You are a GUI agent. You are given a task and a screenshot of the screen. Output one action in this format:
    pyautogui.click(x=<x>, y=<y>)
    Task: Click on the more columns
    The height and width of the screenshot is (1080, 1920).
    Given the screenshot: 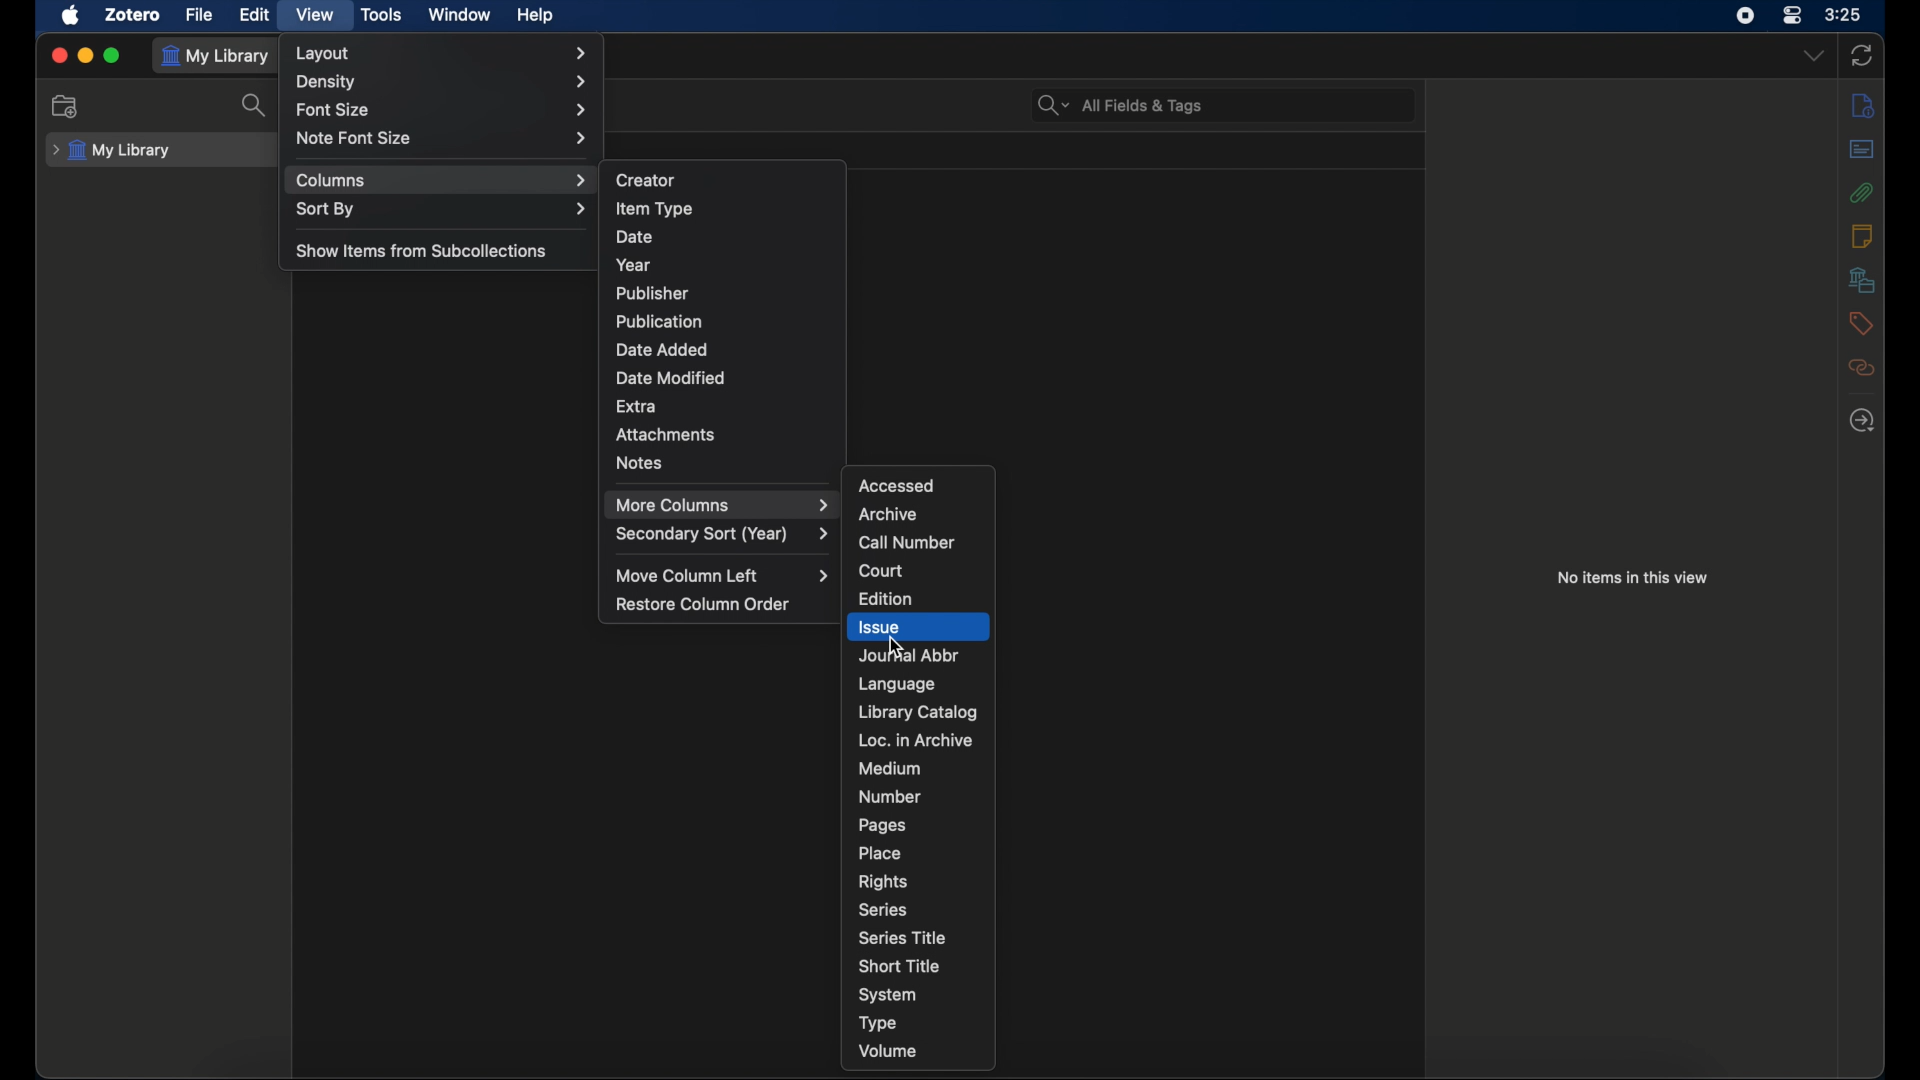 What is the action you would take?
    pyautogui.click(x=720, y=504)
    